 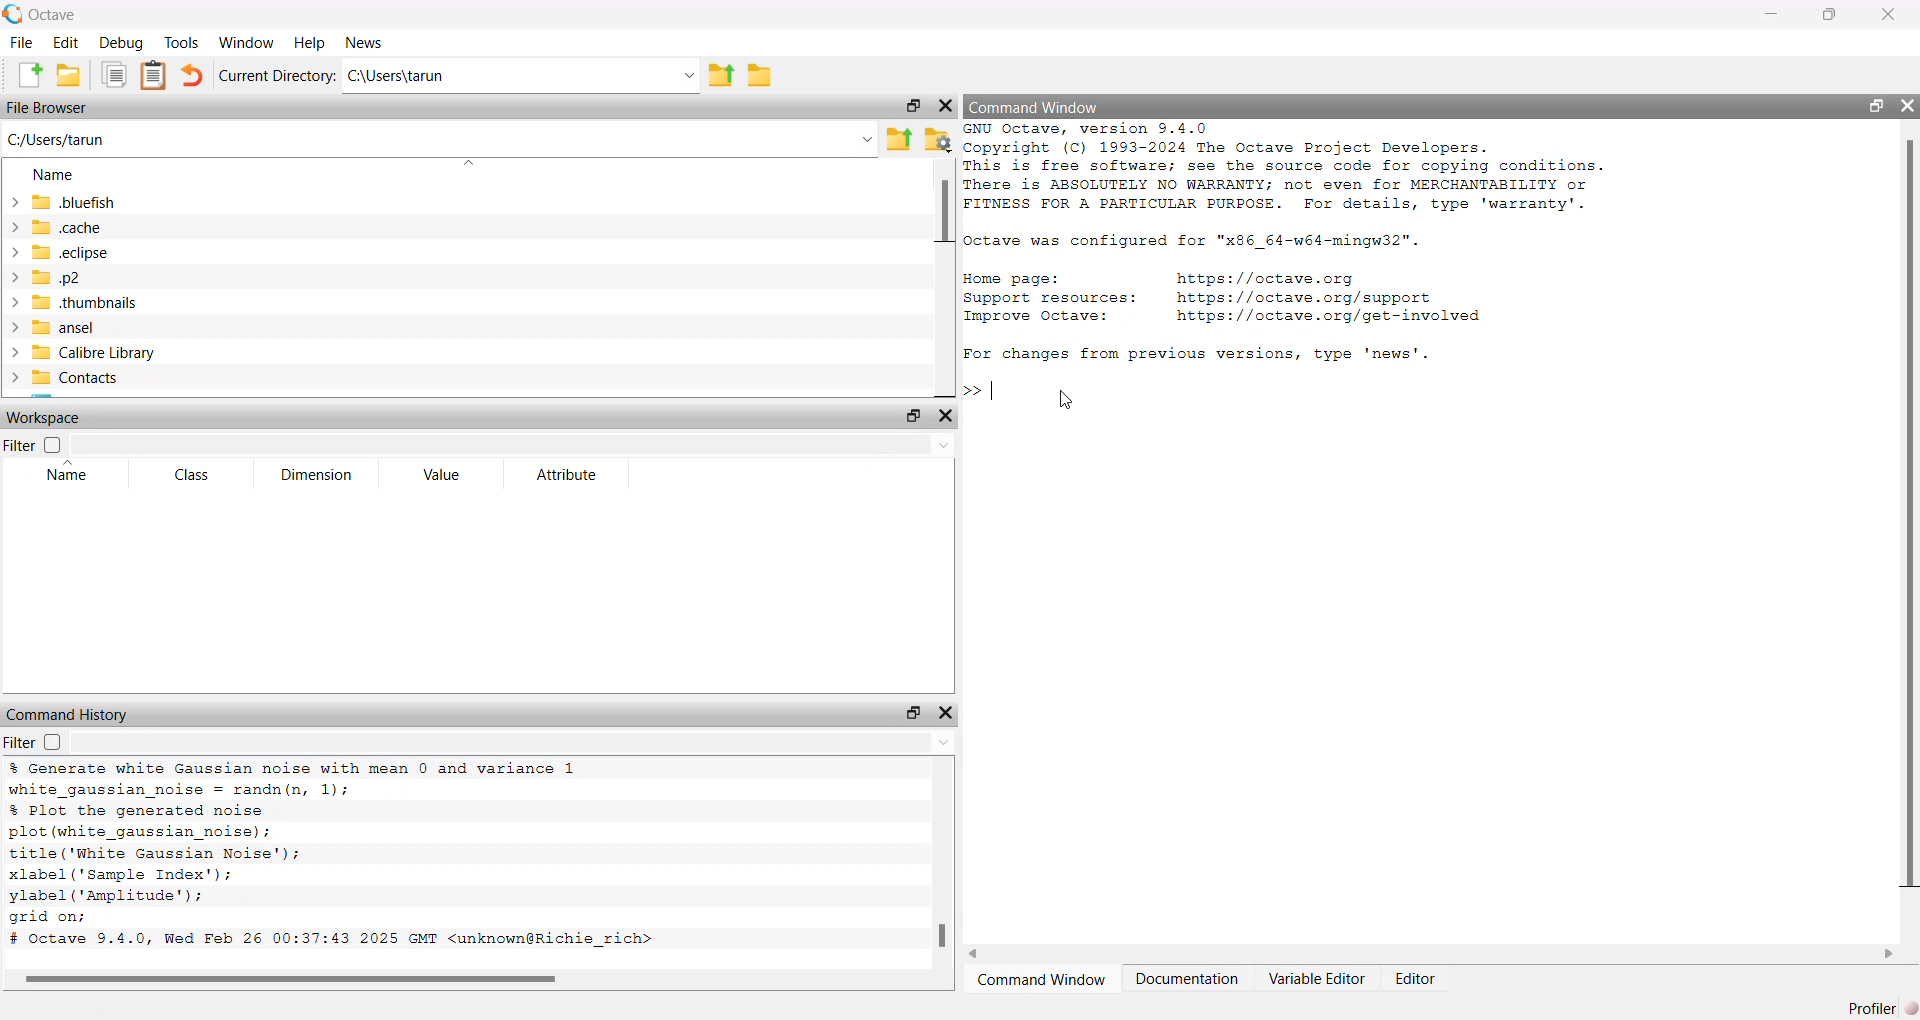 I want to click on vertical scroll bar, so click(x=941, y=275).